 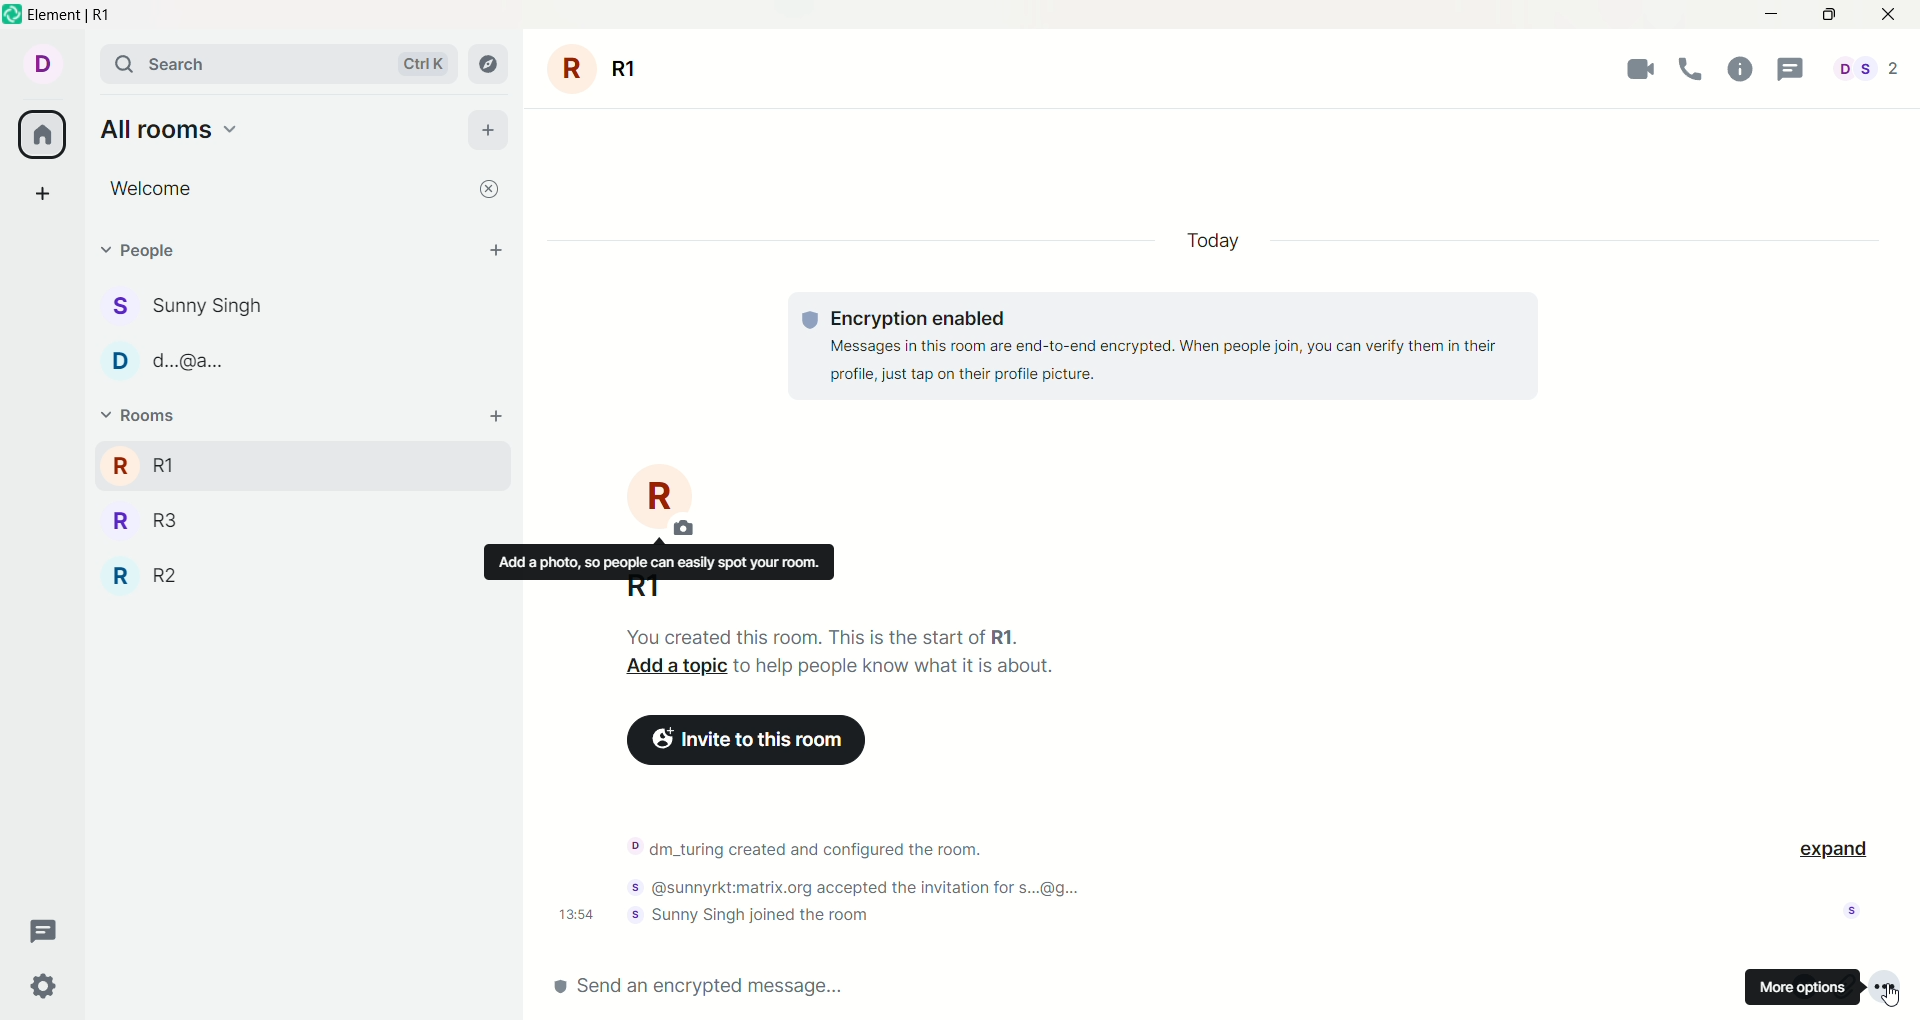 What do you see at coordinates (1108, 987) in the screenshot?
I see `send an encrypted message` at bounding box center [1108, 987].